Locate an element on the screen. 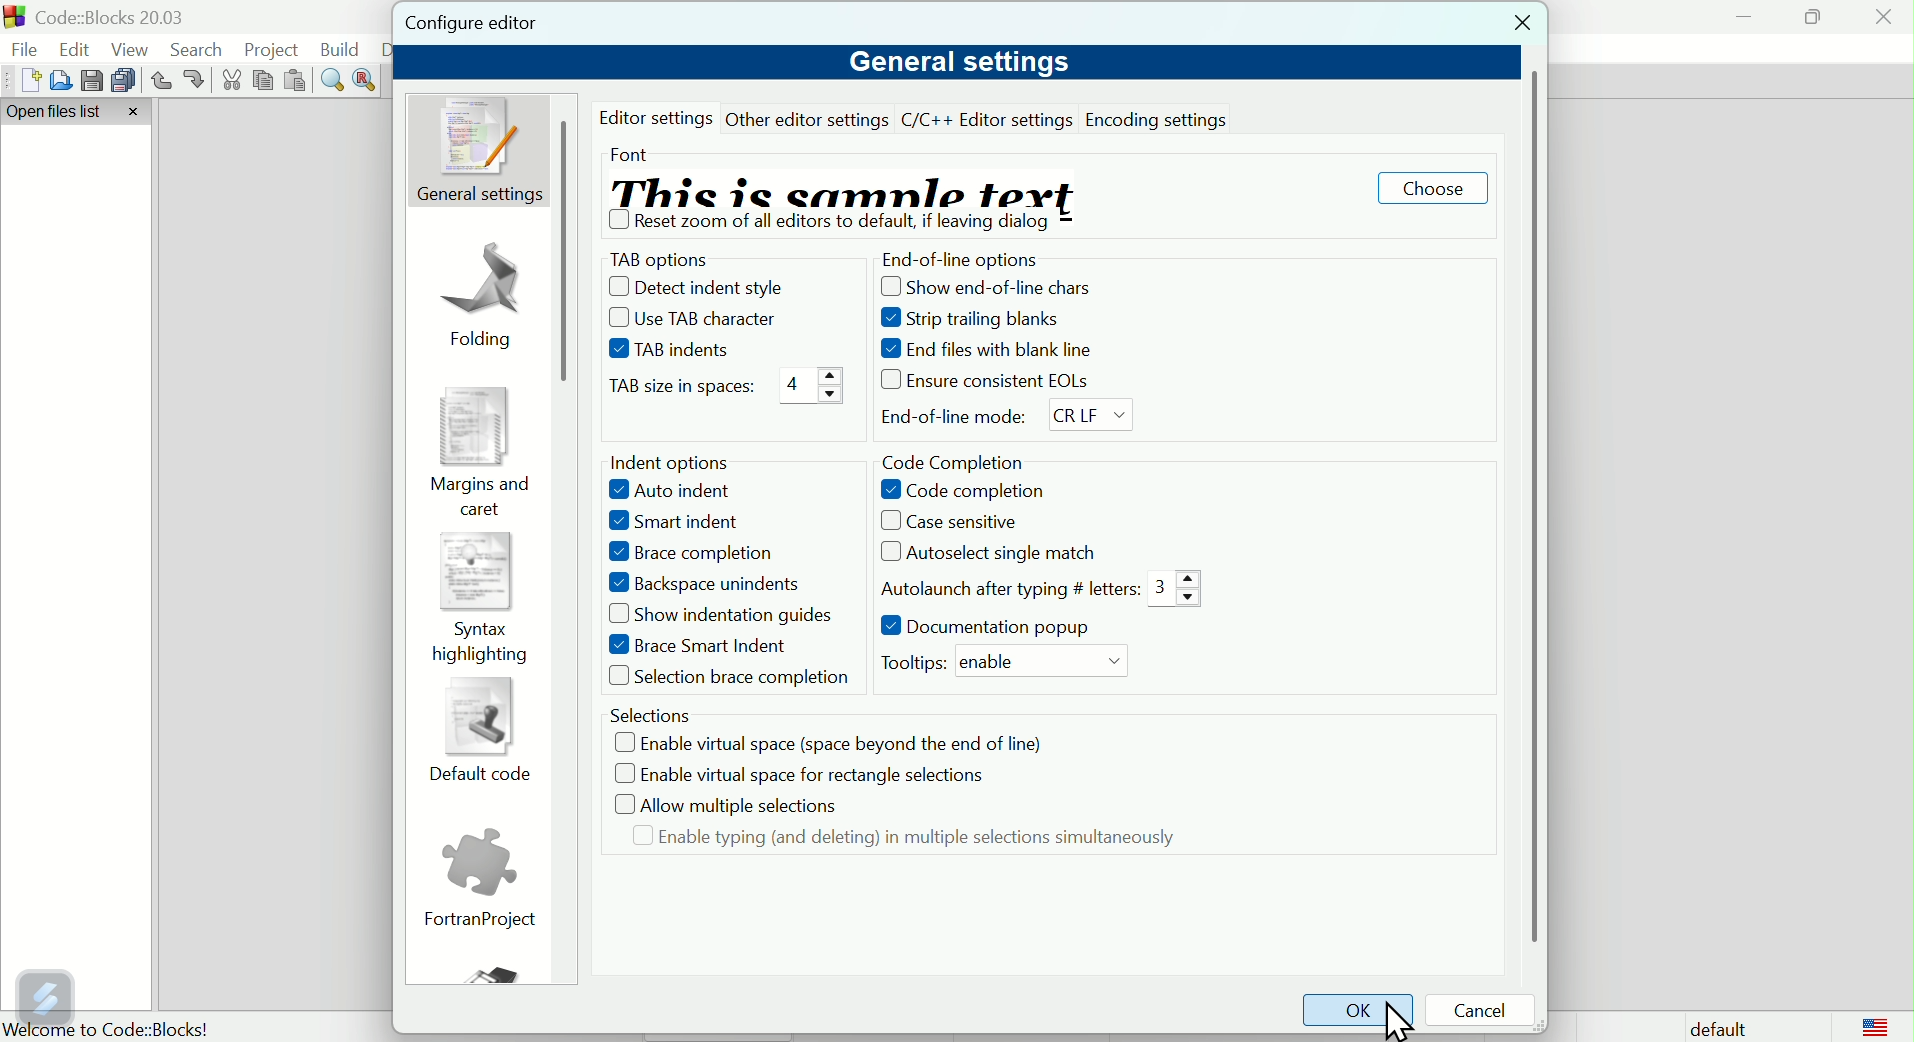 The width and height of the screenshot is (1914, 1042). View is located at coordinates (134, 49).